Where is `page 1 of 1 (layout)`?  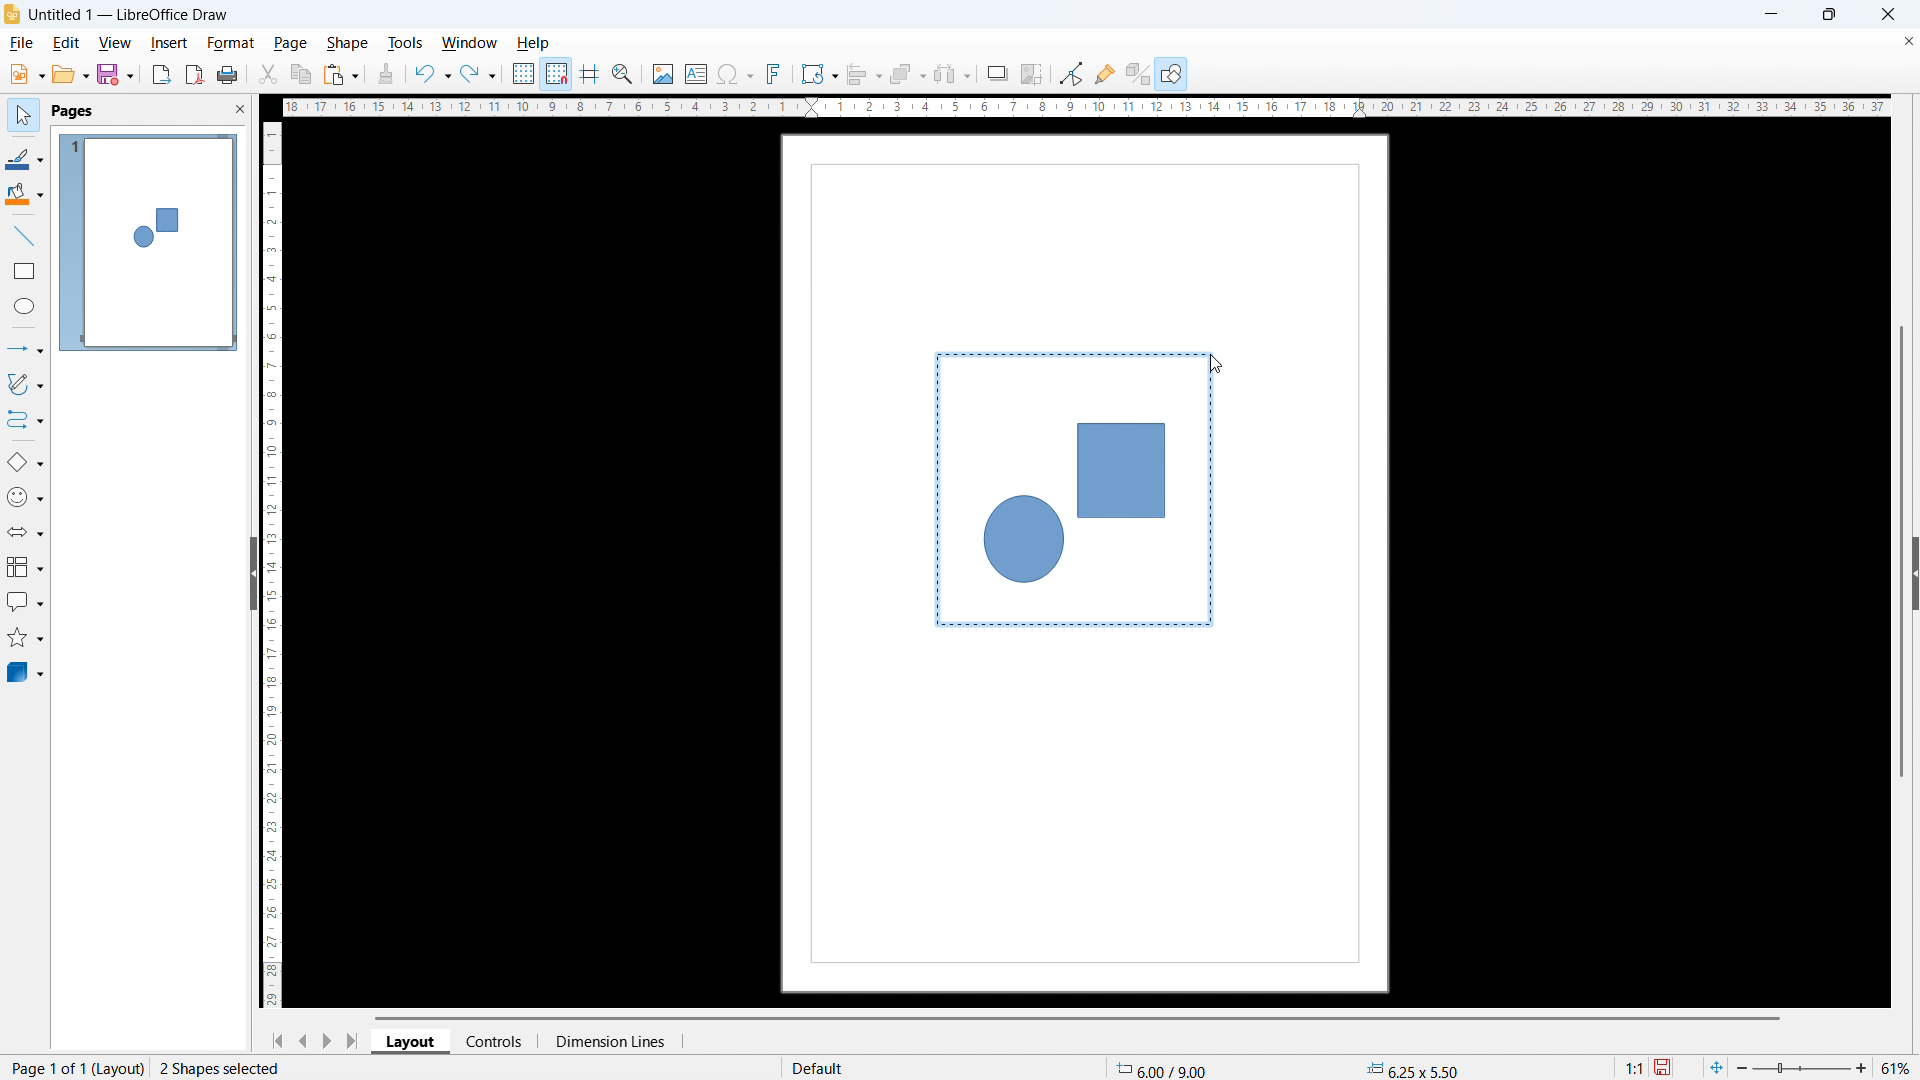
page 1 of 1 (layout) is located at coordinates (74, 1067).